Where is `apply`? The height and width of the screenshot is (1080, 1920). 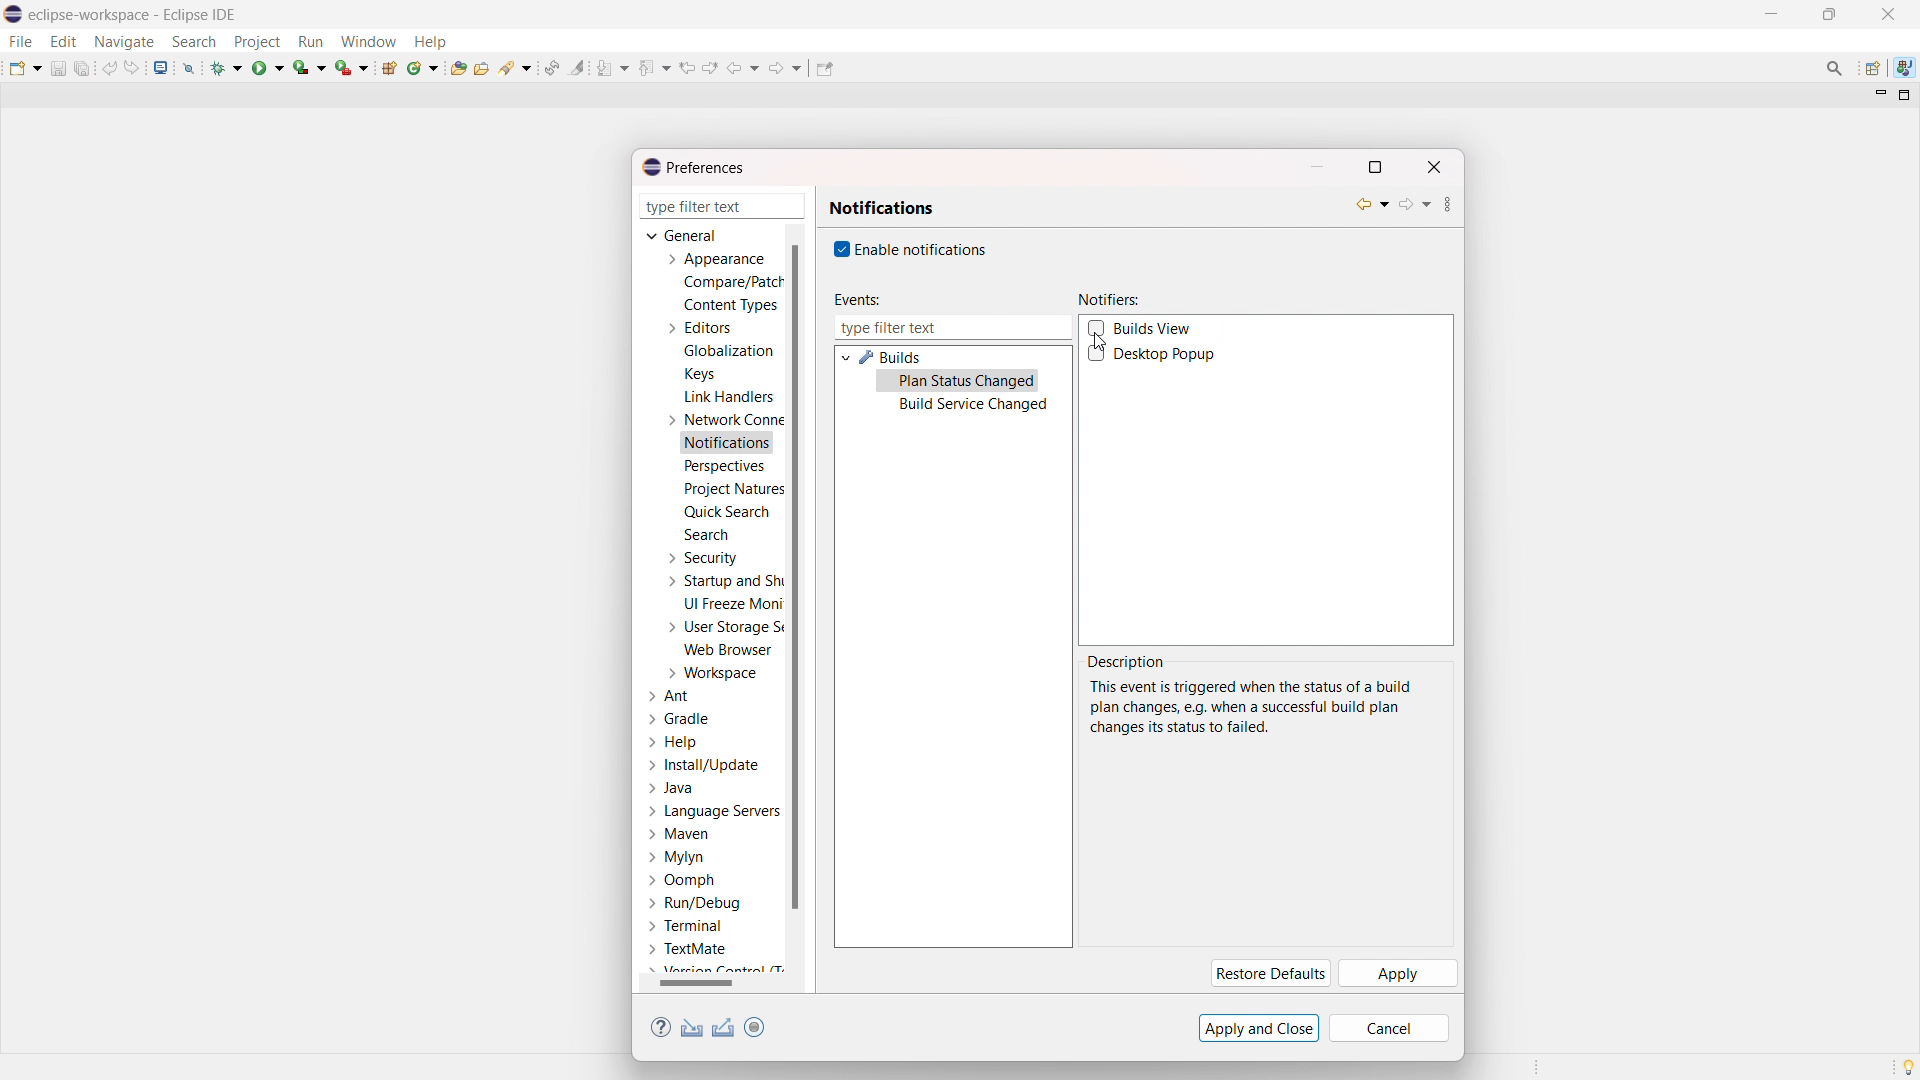
apply is located at coordinates (1397, 974).